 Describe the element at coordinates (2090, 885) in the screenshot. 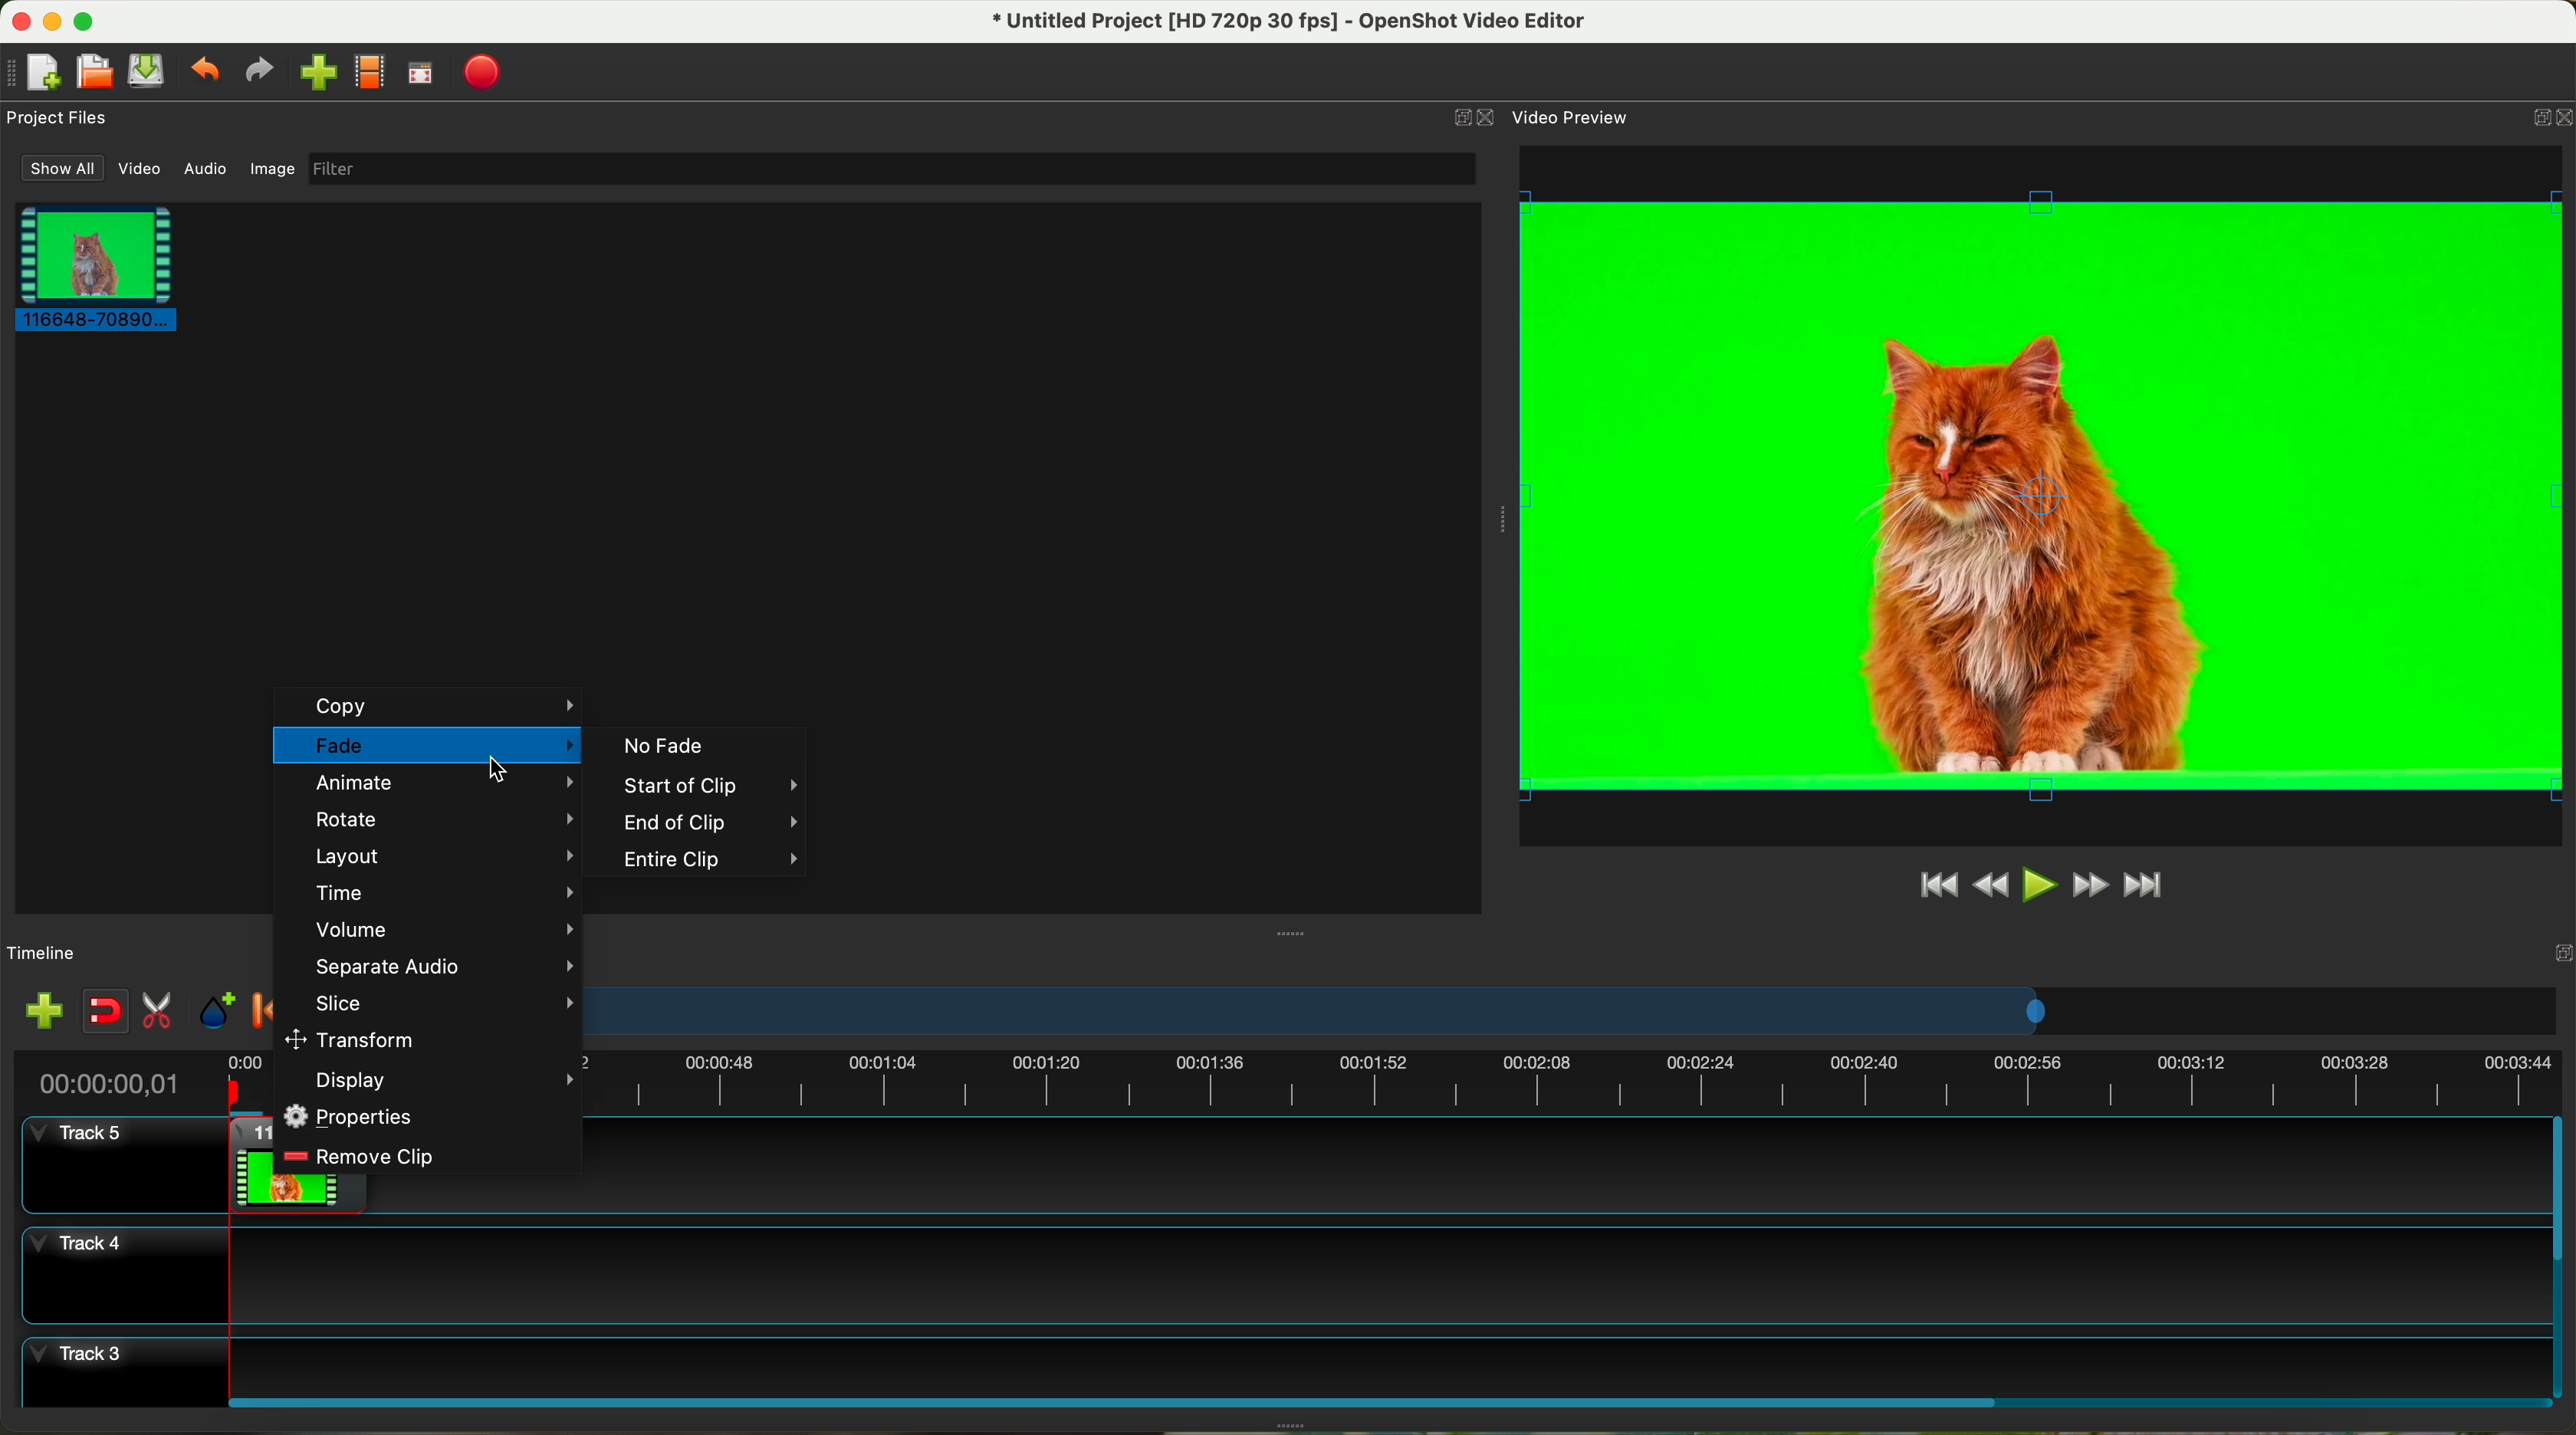

I see `fast foward` at that location.